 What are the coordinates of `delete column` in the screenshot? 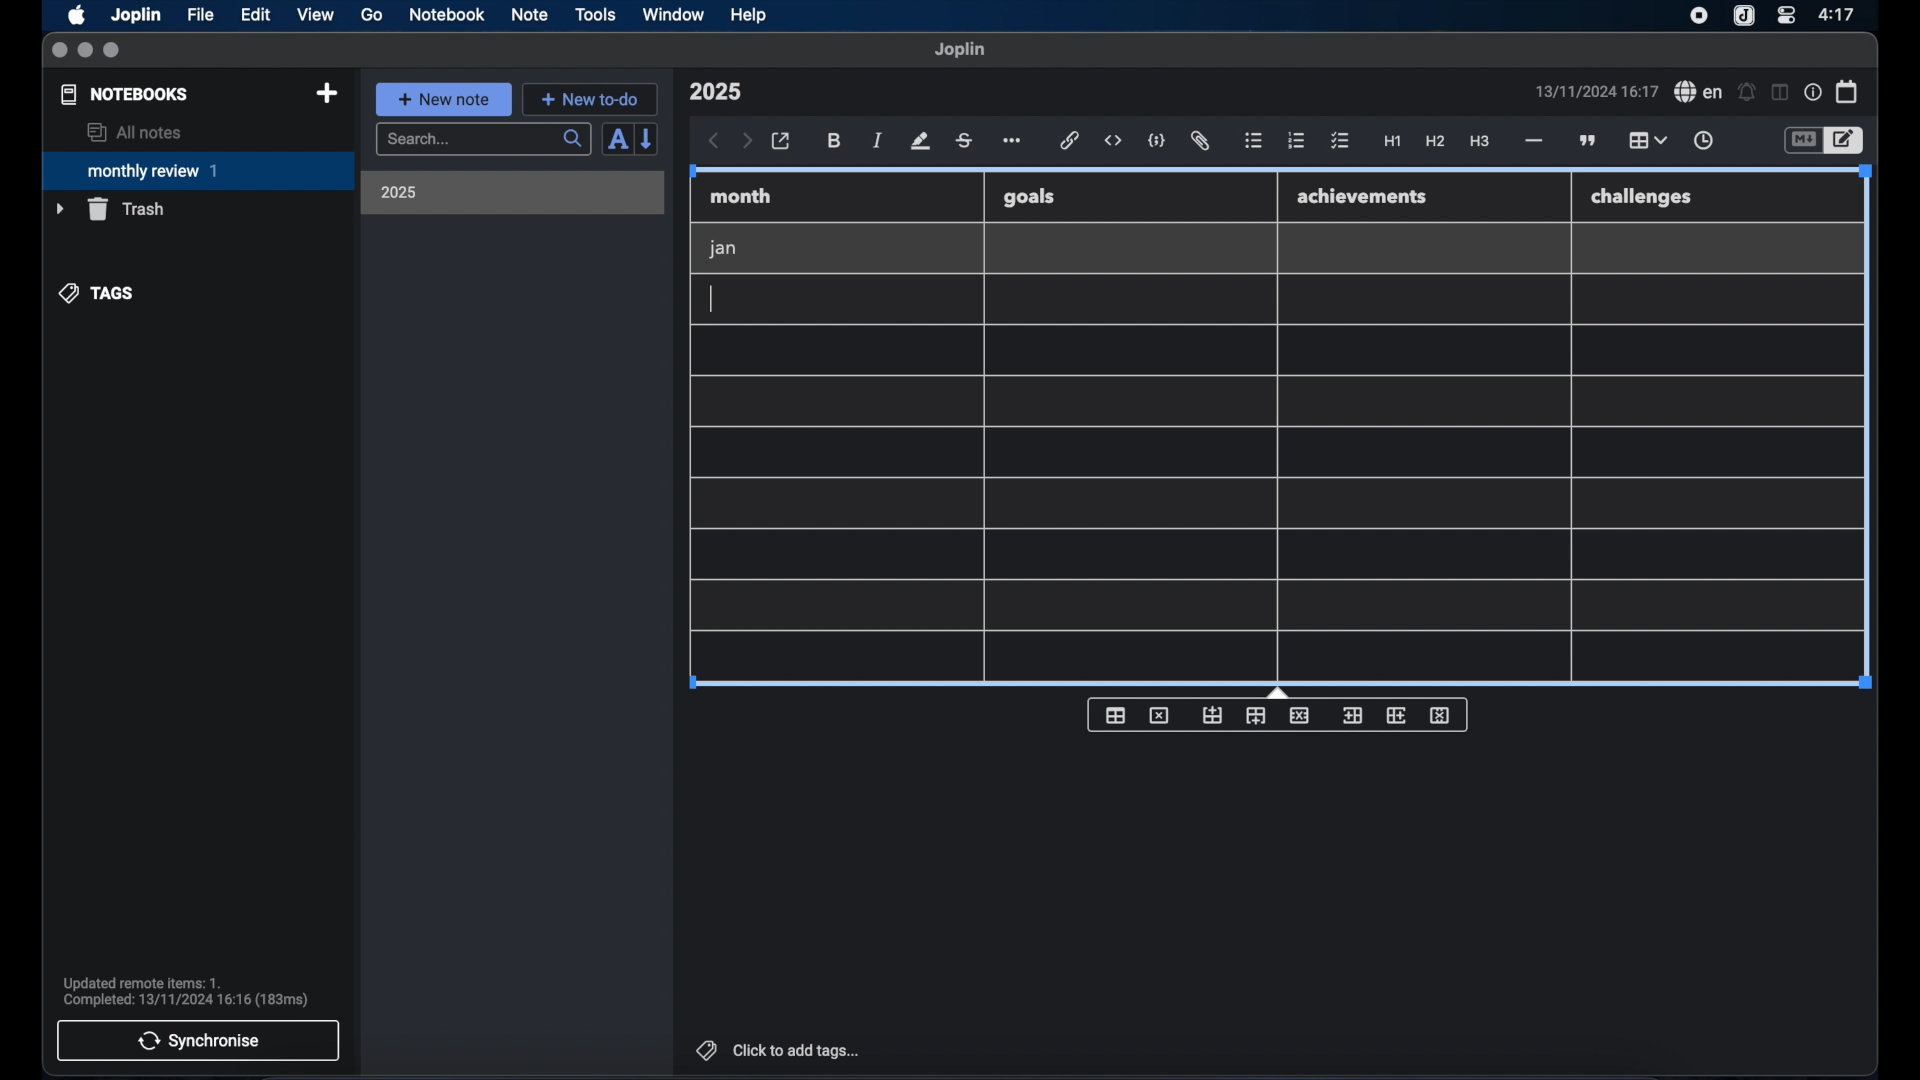 It's located at (1441, 716).